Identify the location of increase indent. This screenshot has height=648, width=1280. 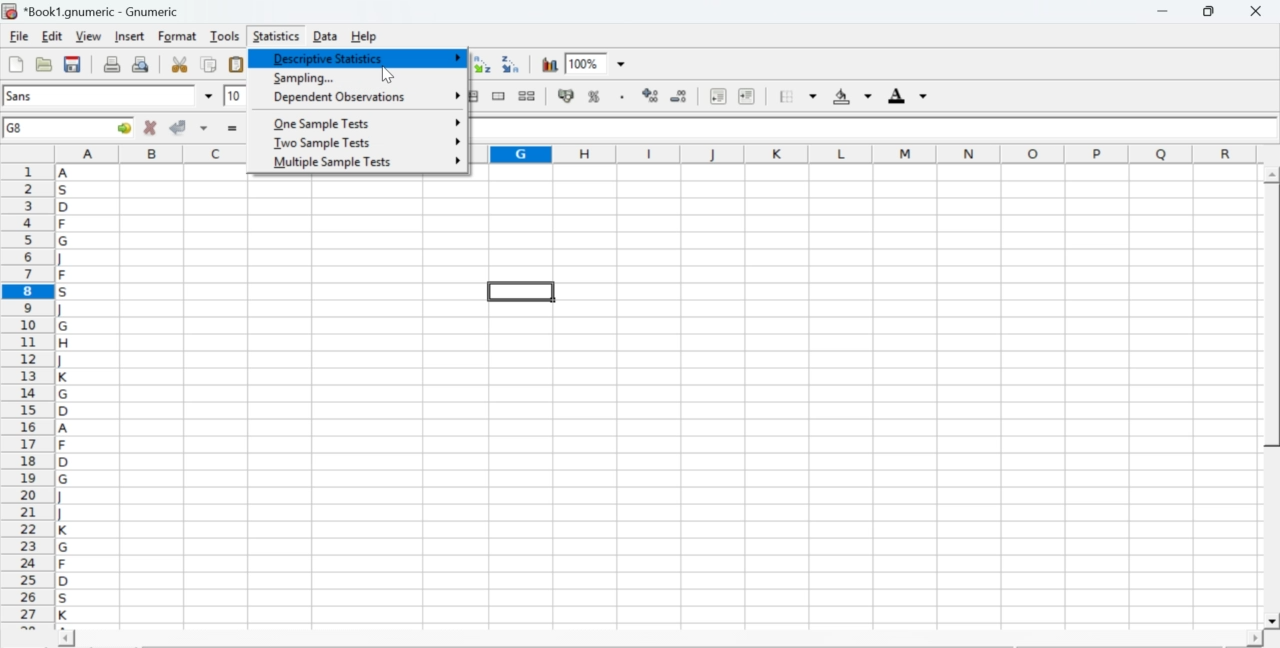
(746, 97).